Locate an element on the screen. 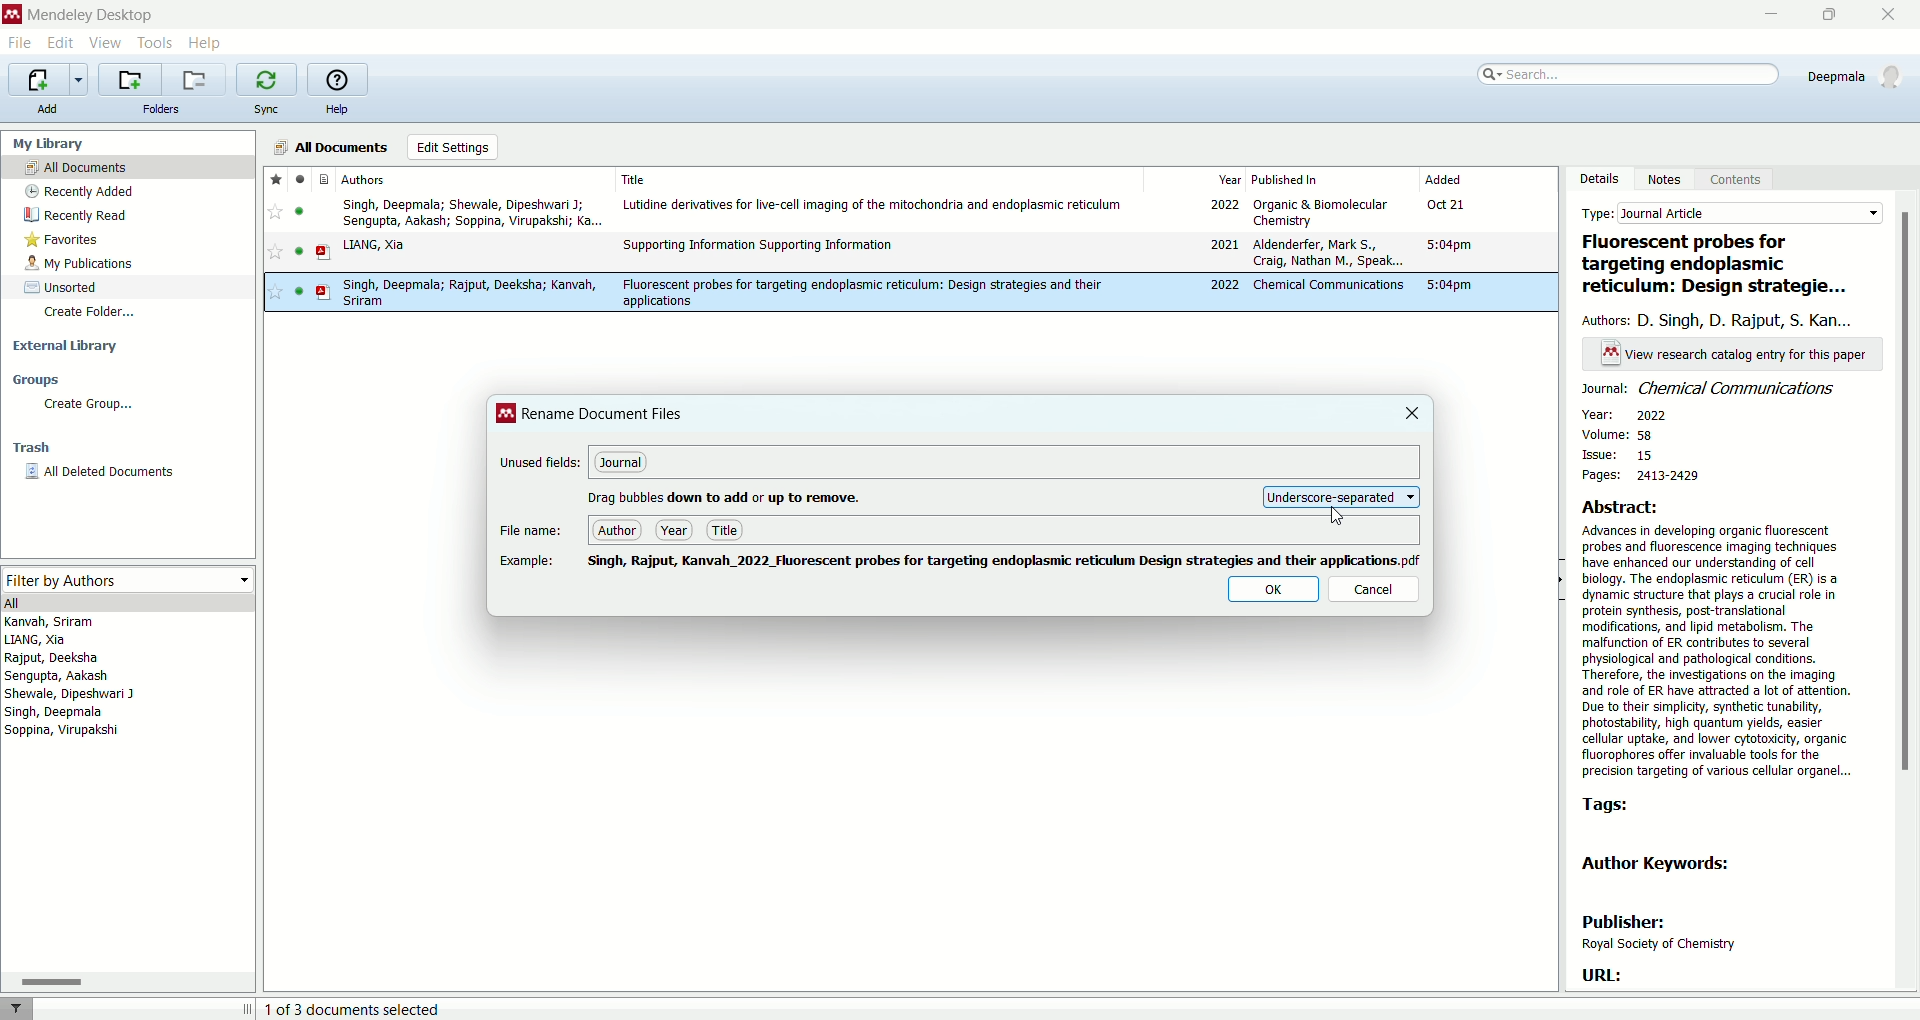 This screenshot has width=1920, height=1020. pages is located at coordinates (1640, 479).